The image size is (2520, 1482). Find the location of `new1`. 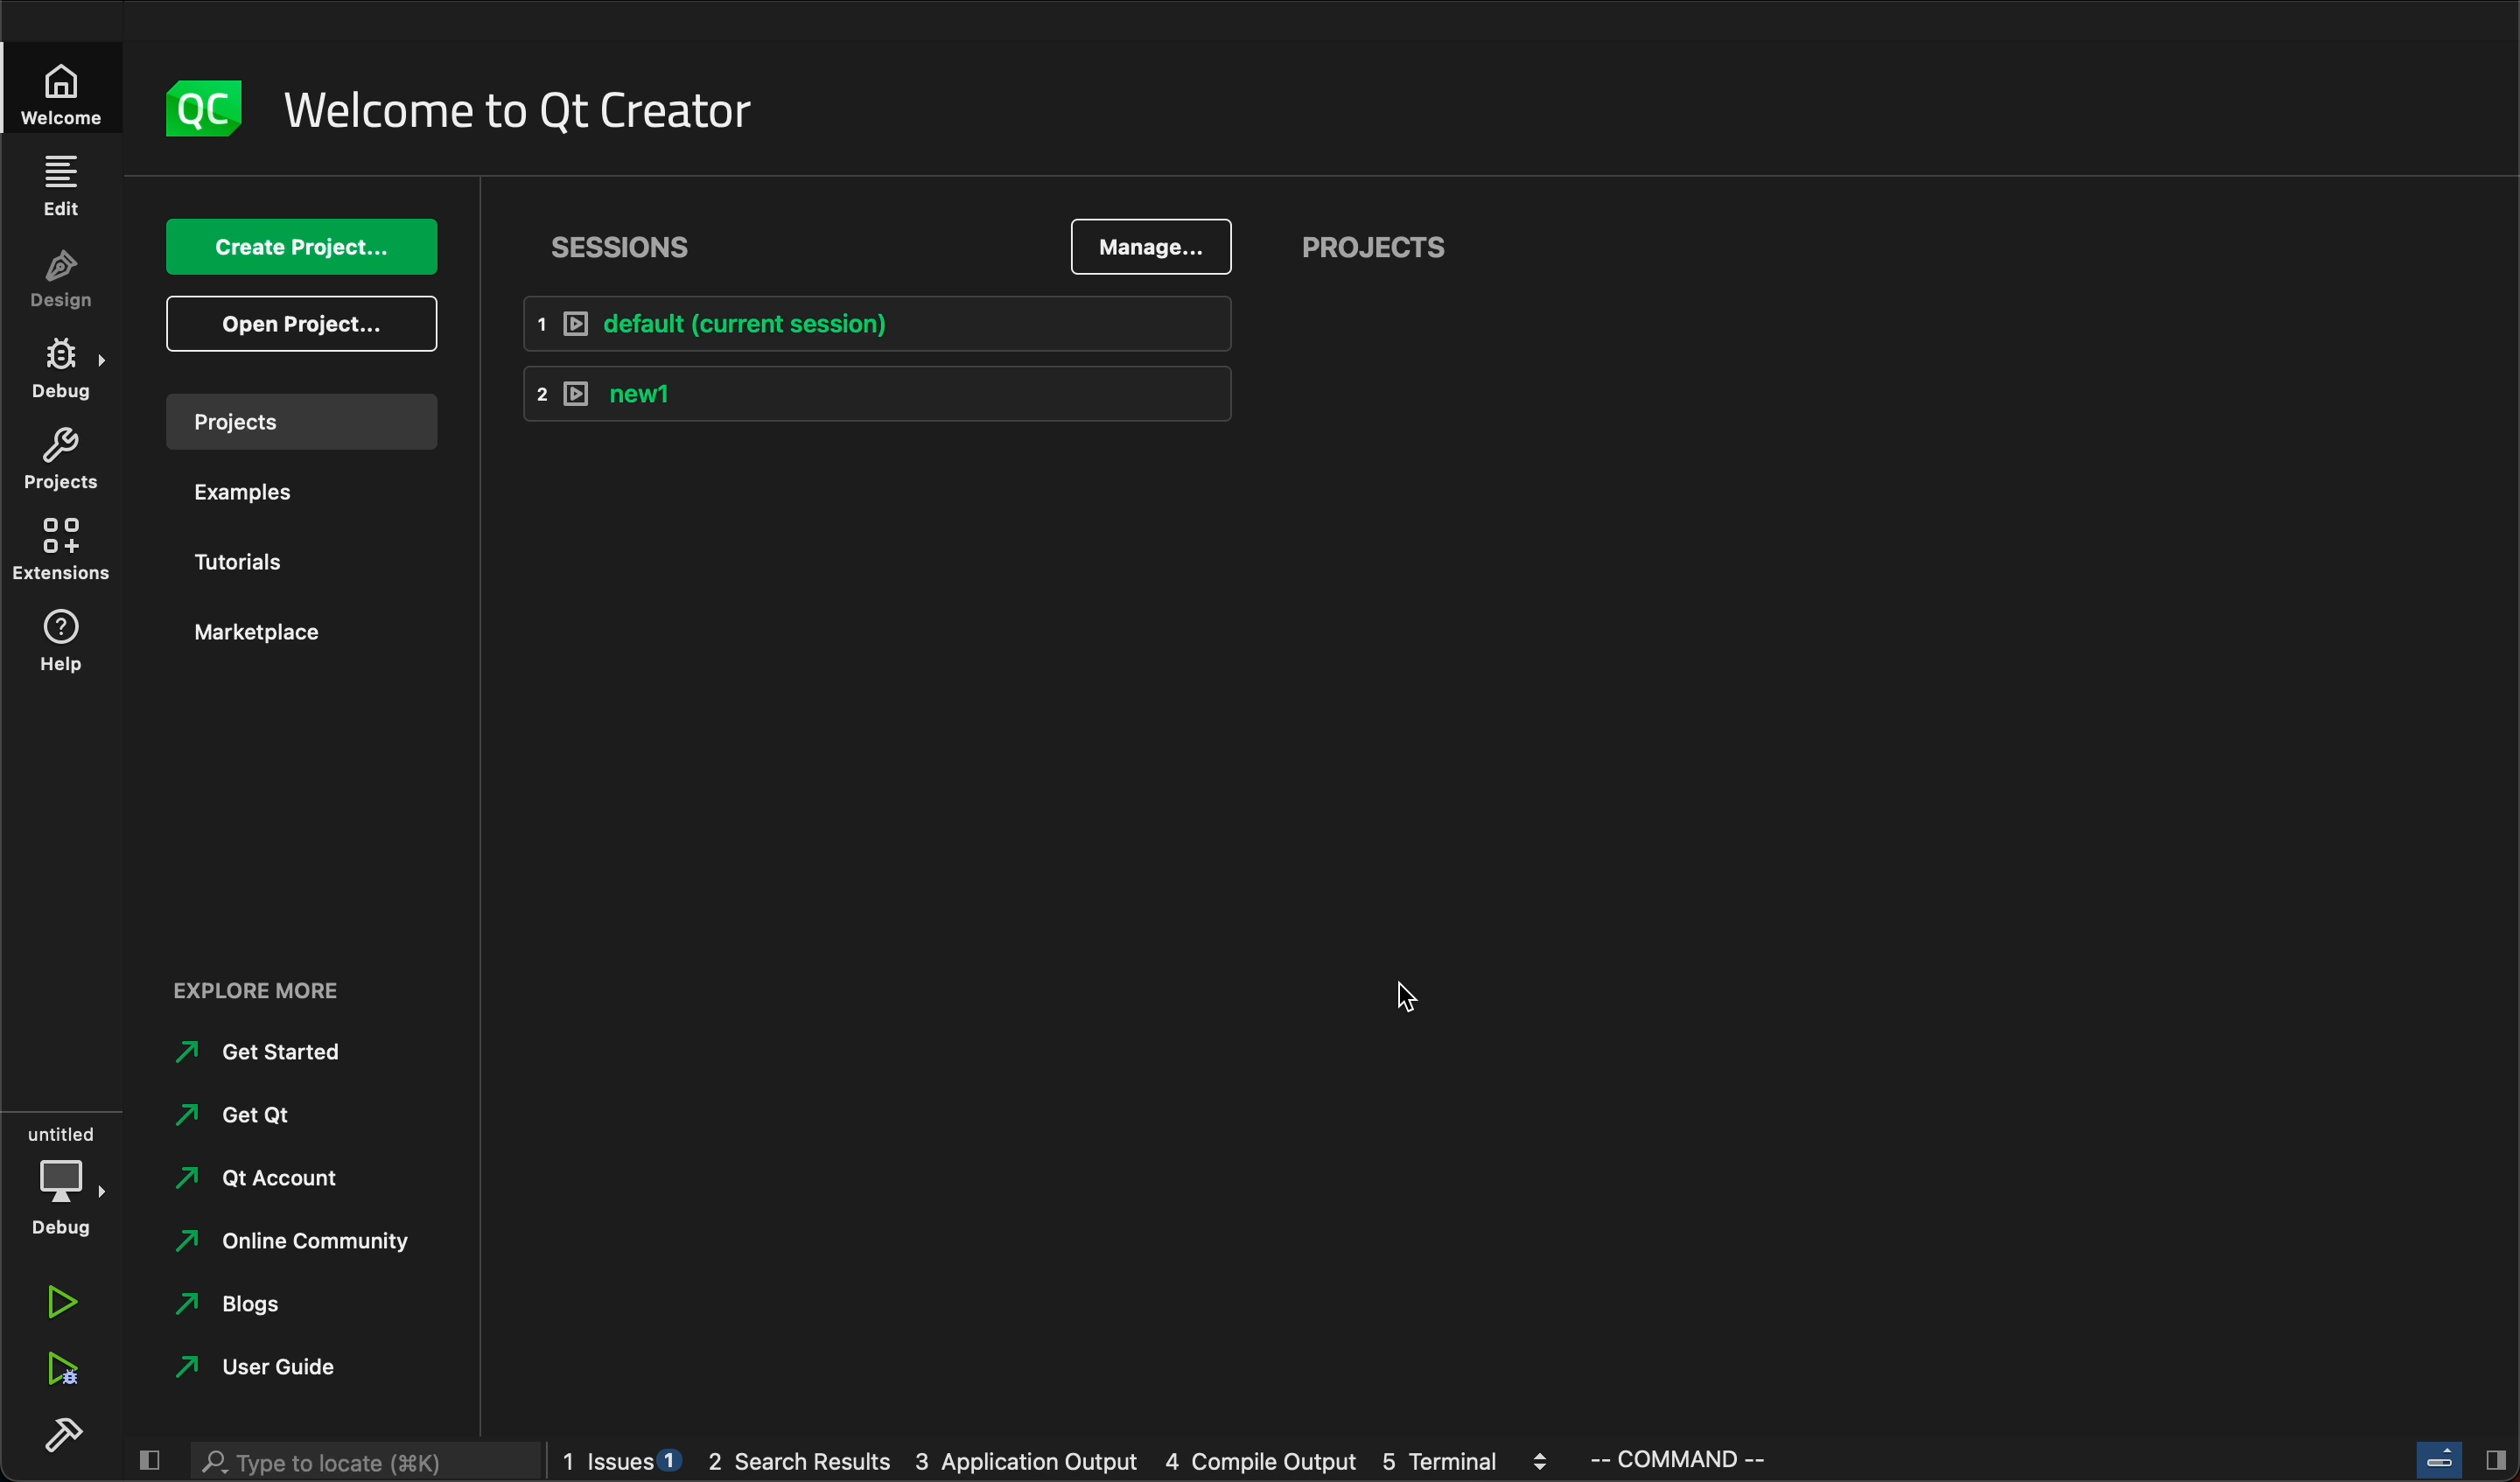

new1 is located at coordinates (878, 397).